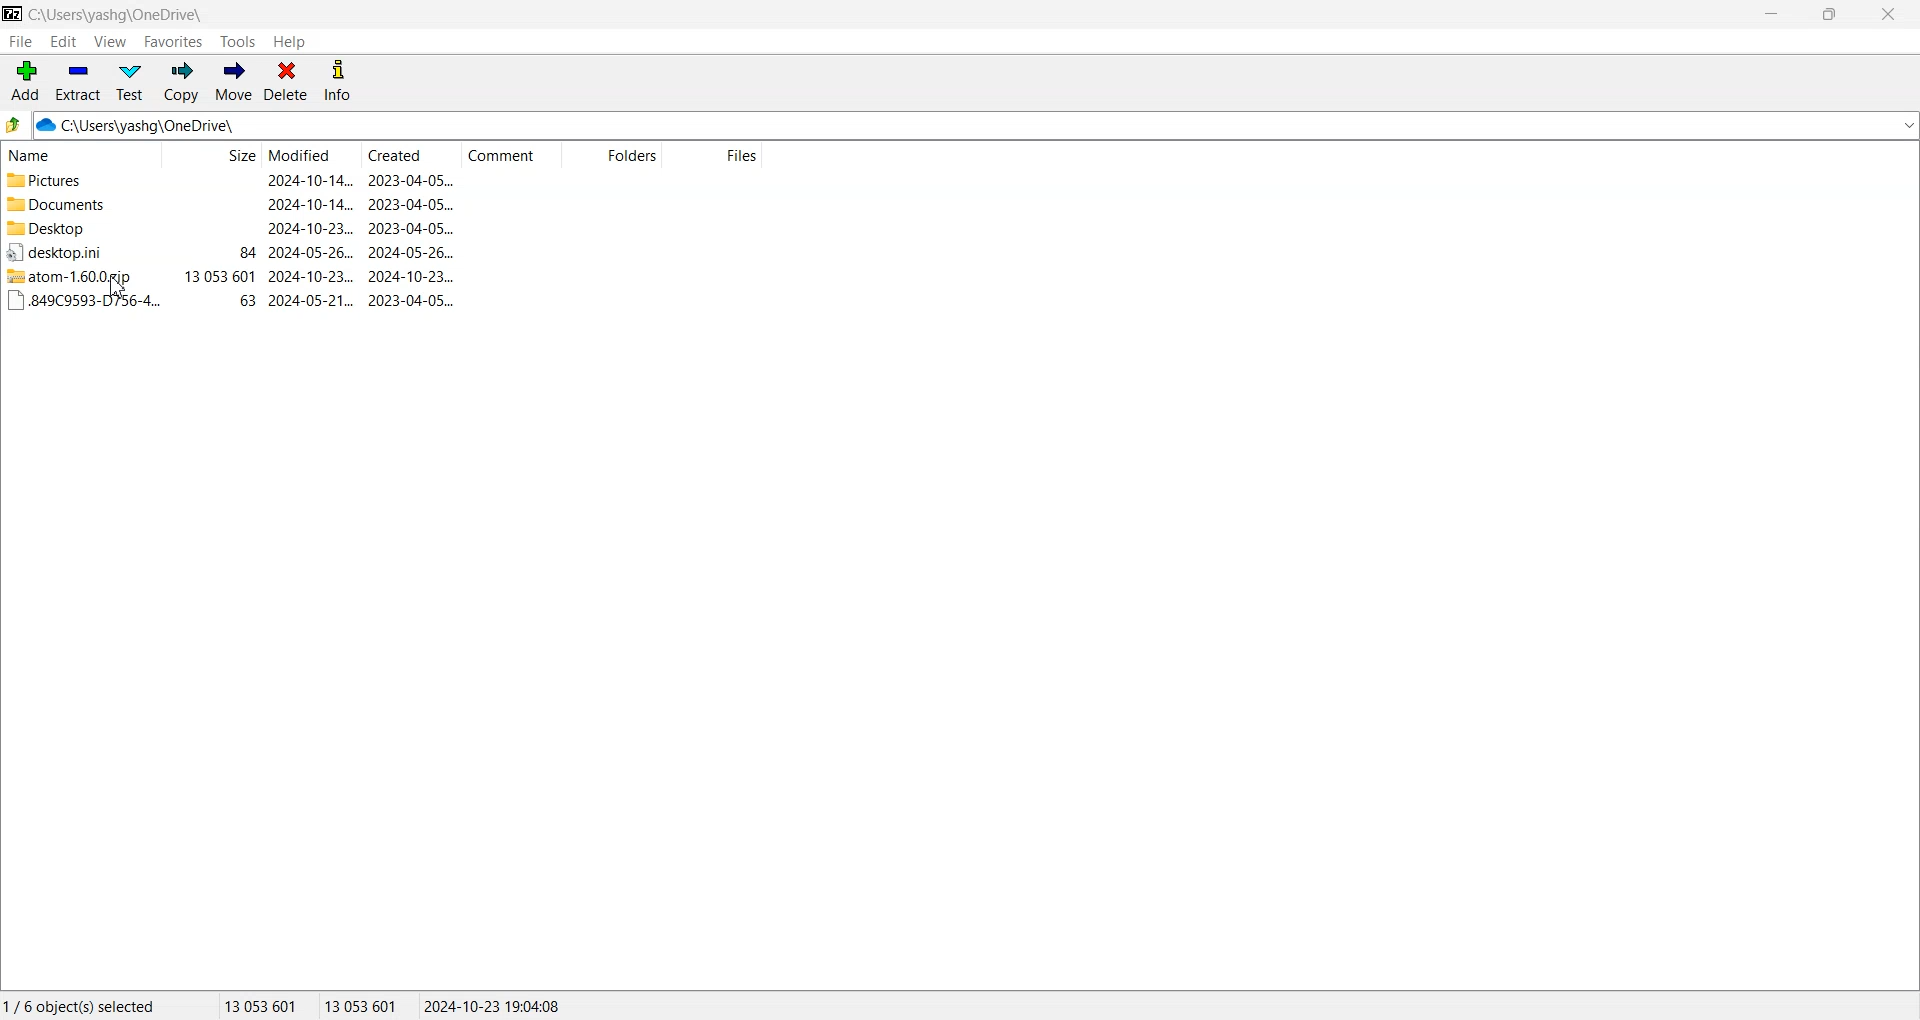  I want to click on .894c File, so click(82, 301).